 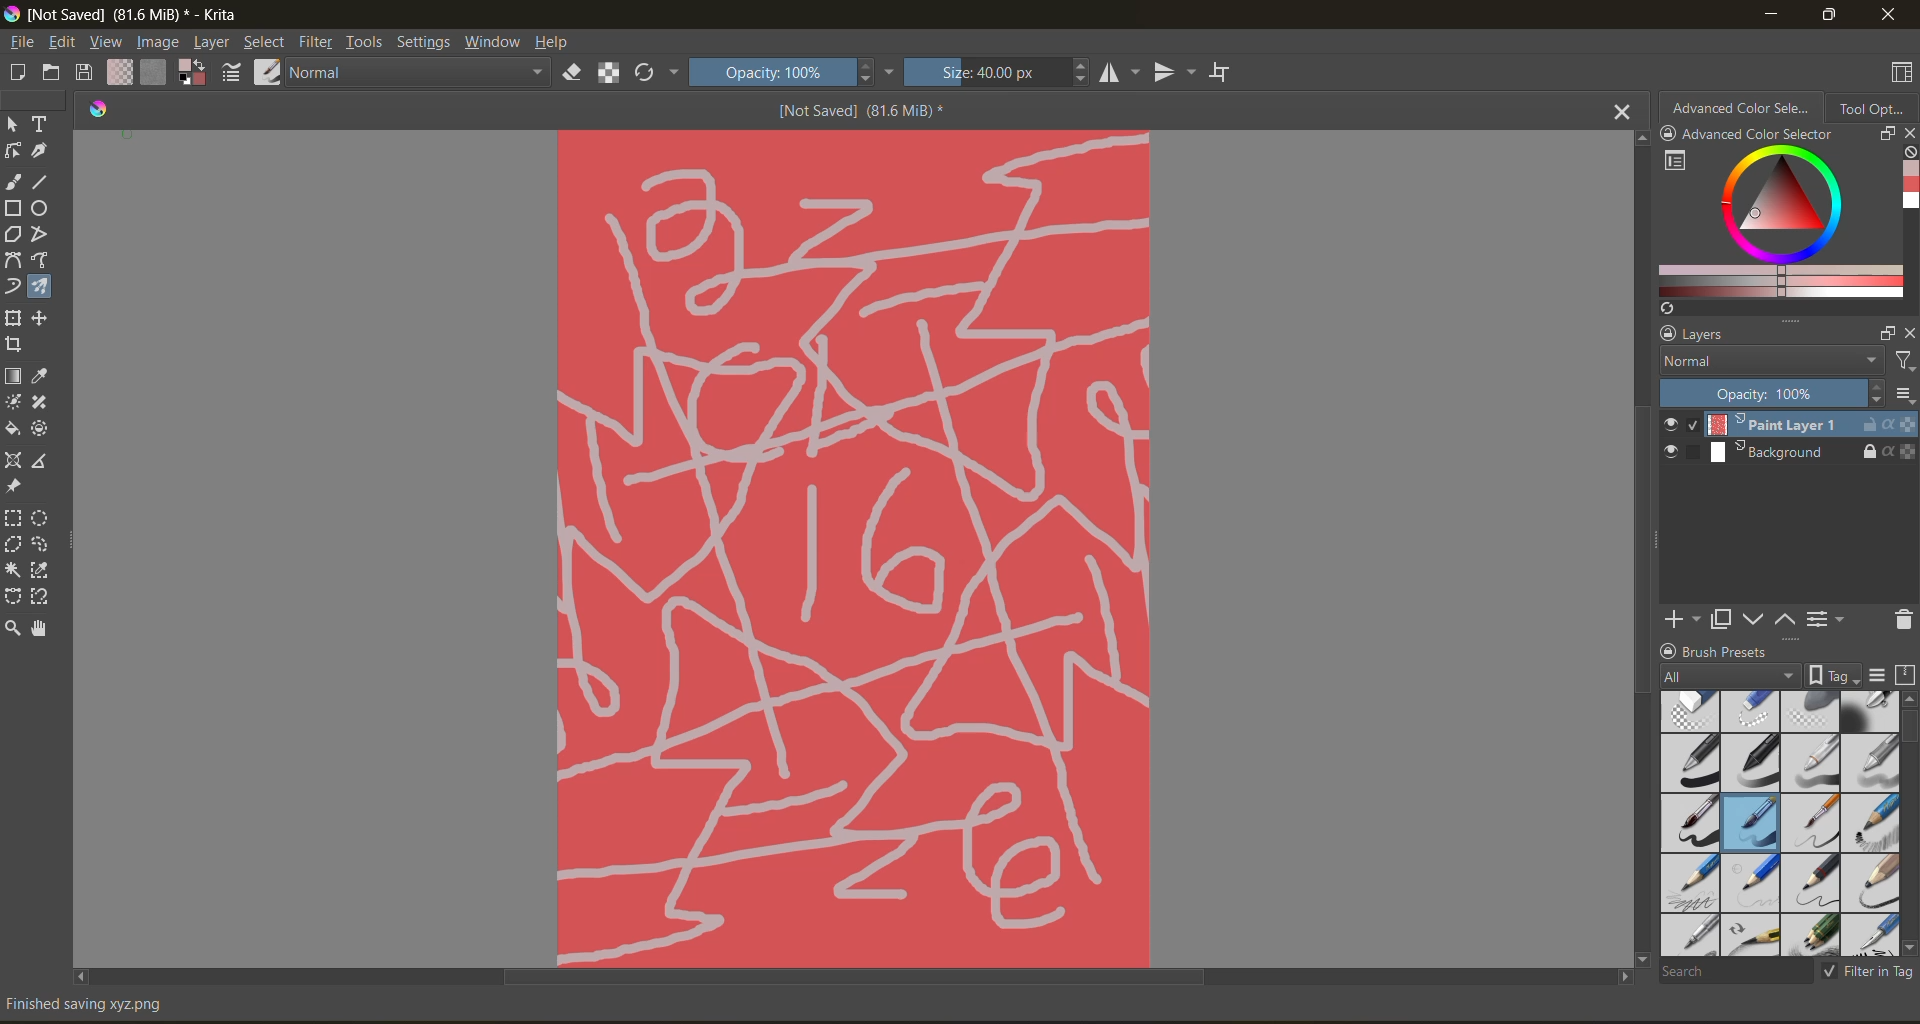 What do you see at coordinates (1671, 649) in the screenshot?
I see `lock/unlock docker` at bounding box center [1671, 649].